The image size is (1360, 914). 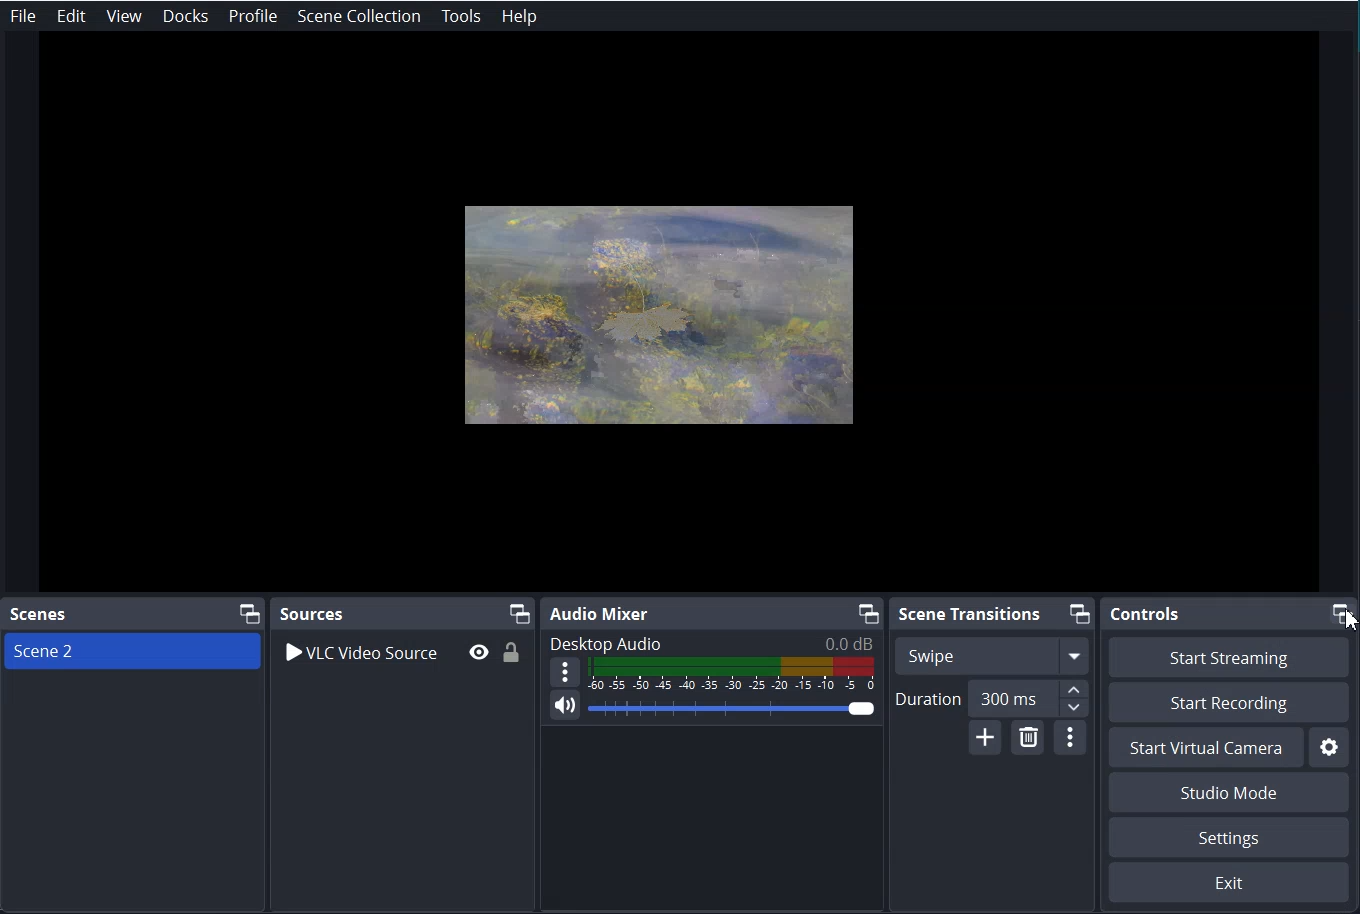 I want to click on Eye, so click(x=479, y=650).